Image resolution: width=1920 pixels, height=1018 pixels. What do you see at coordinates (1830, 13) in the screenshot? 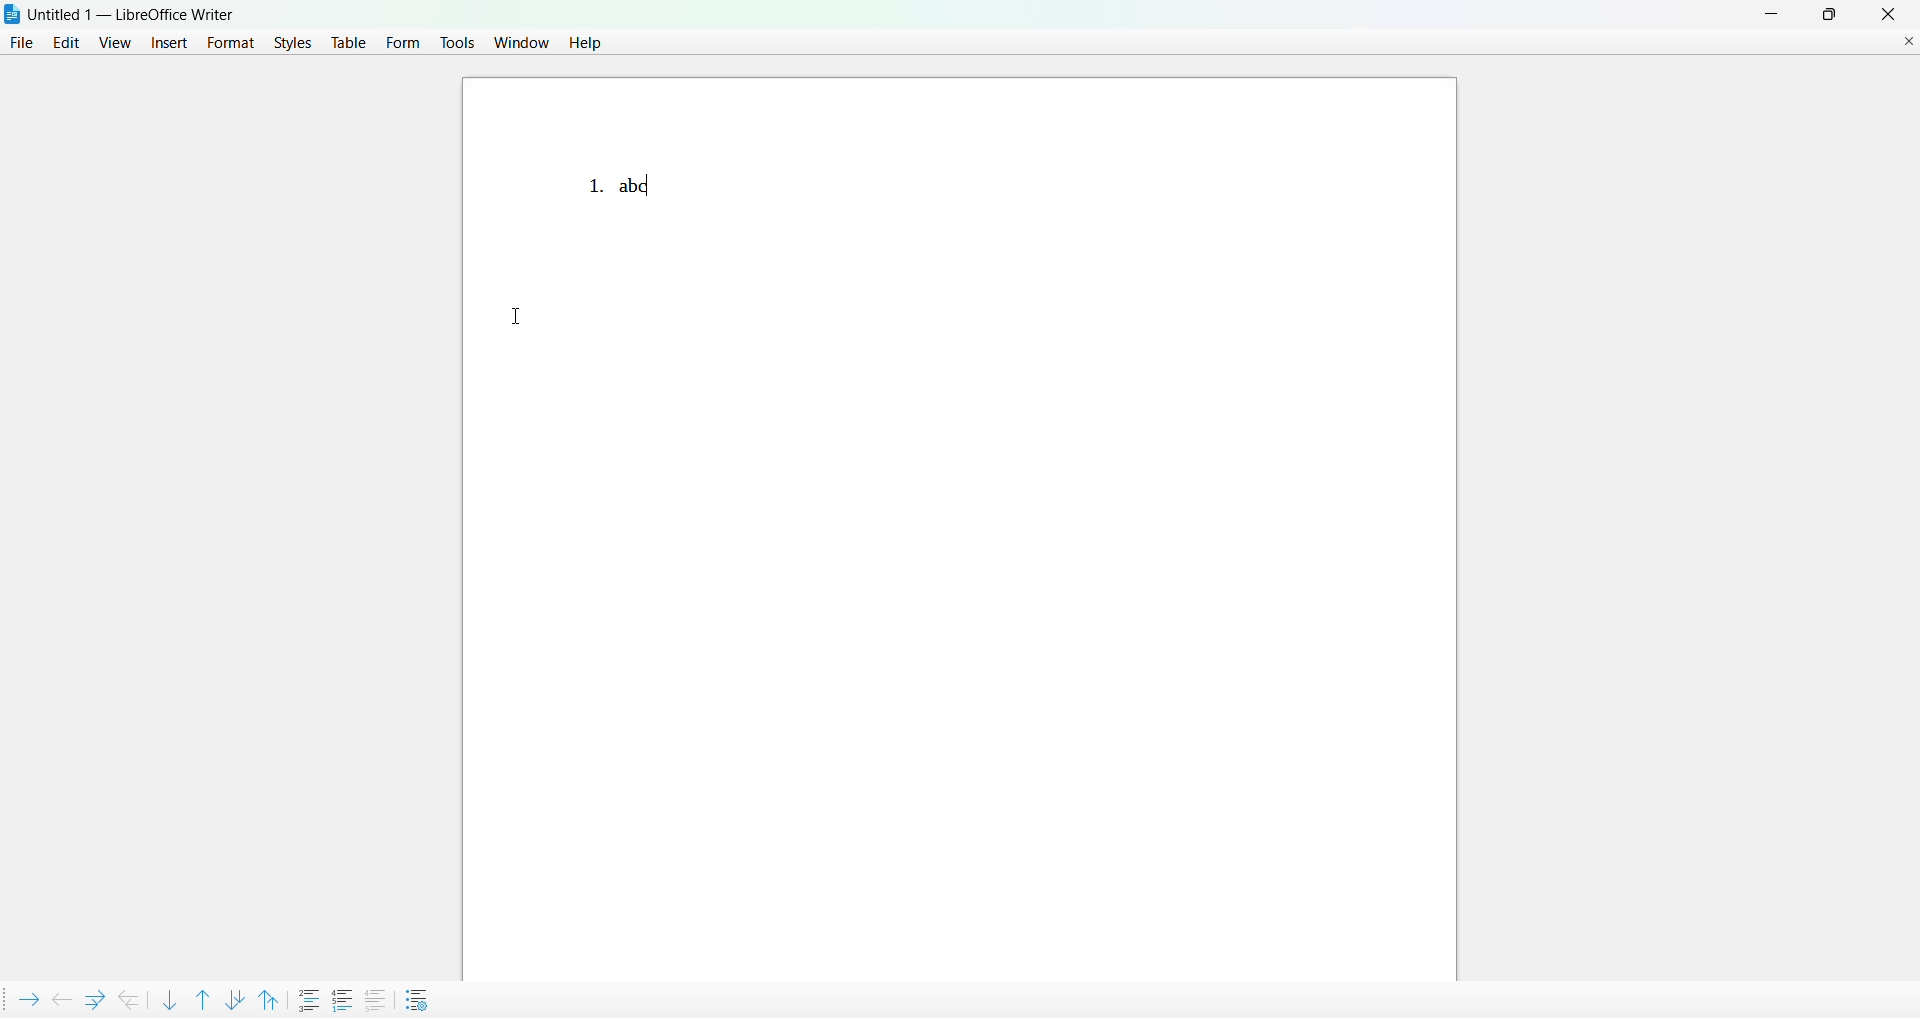
I see `maximum` at bounding box center [1830, 13].